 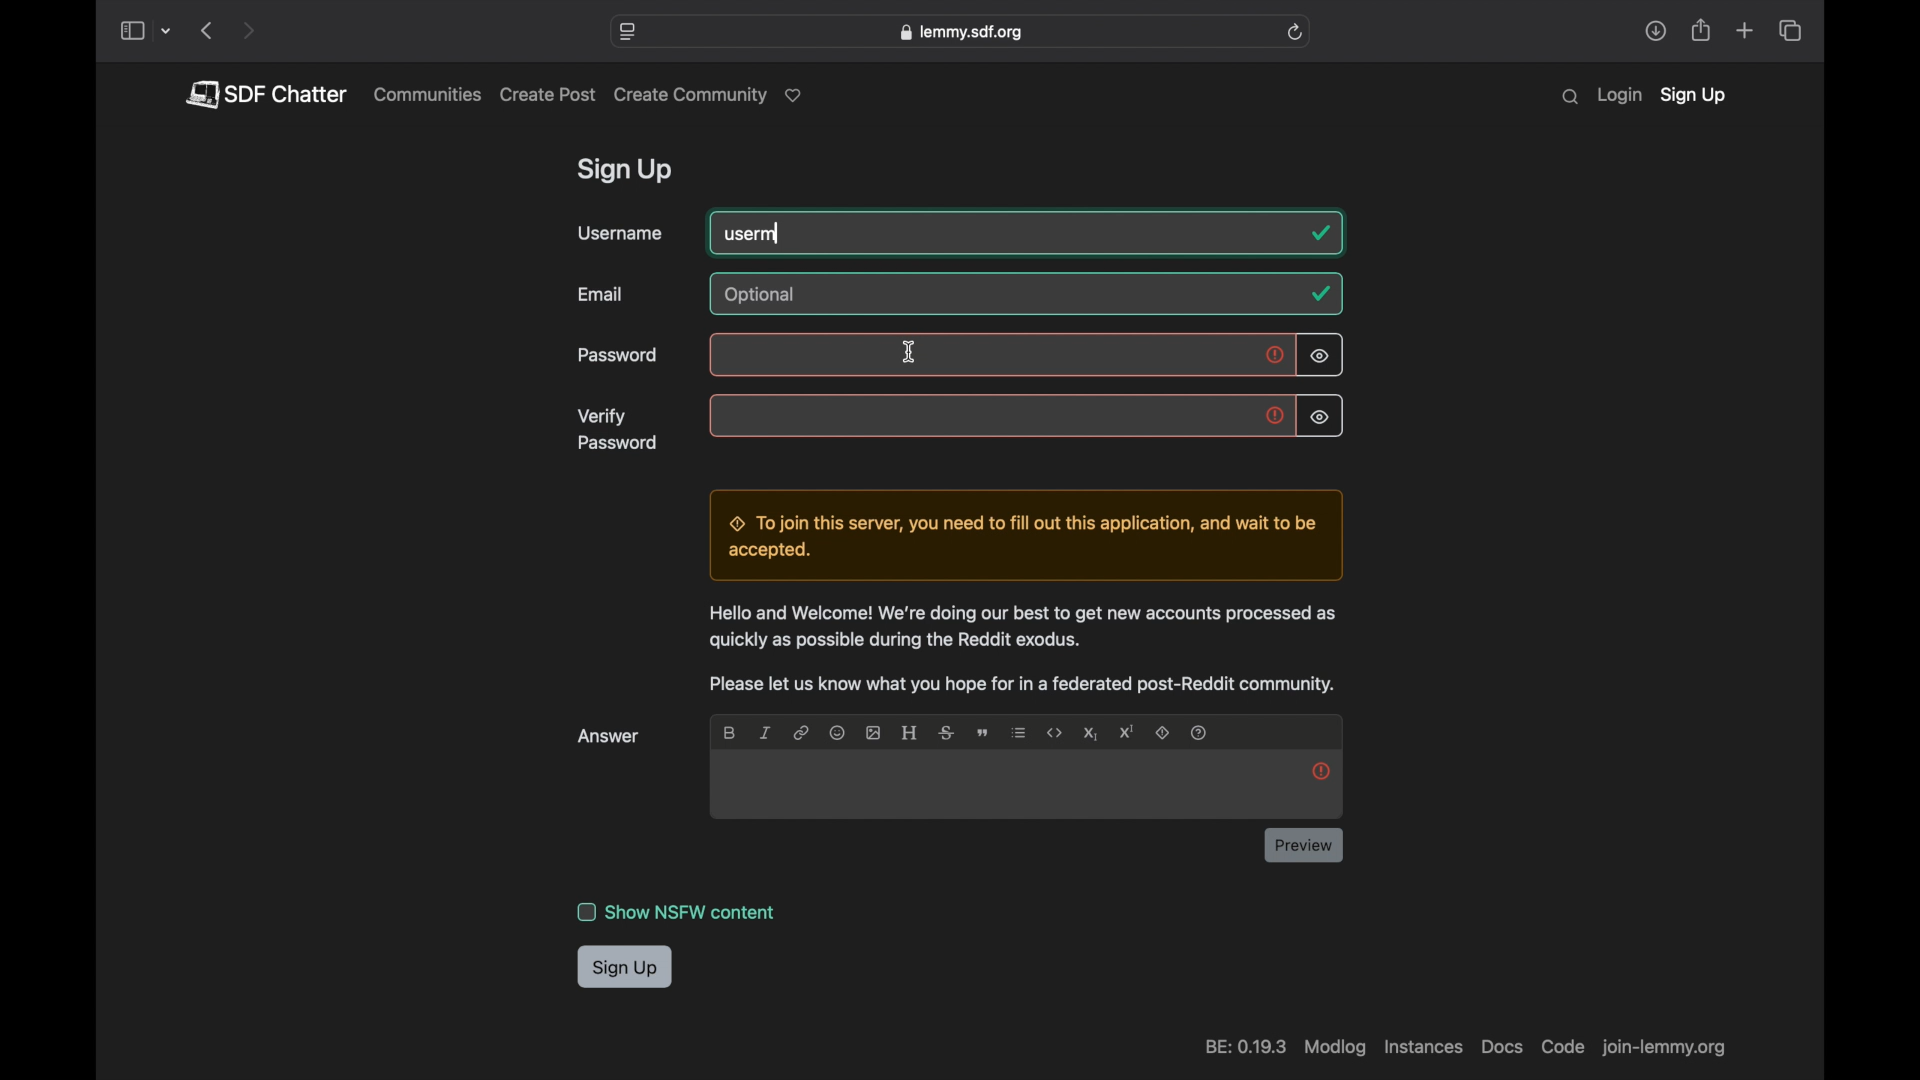 What do you see at coordinates (1090, 734) in the screenshot?
I see `subscript` at bounding box center [1090, 734].